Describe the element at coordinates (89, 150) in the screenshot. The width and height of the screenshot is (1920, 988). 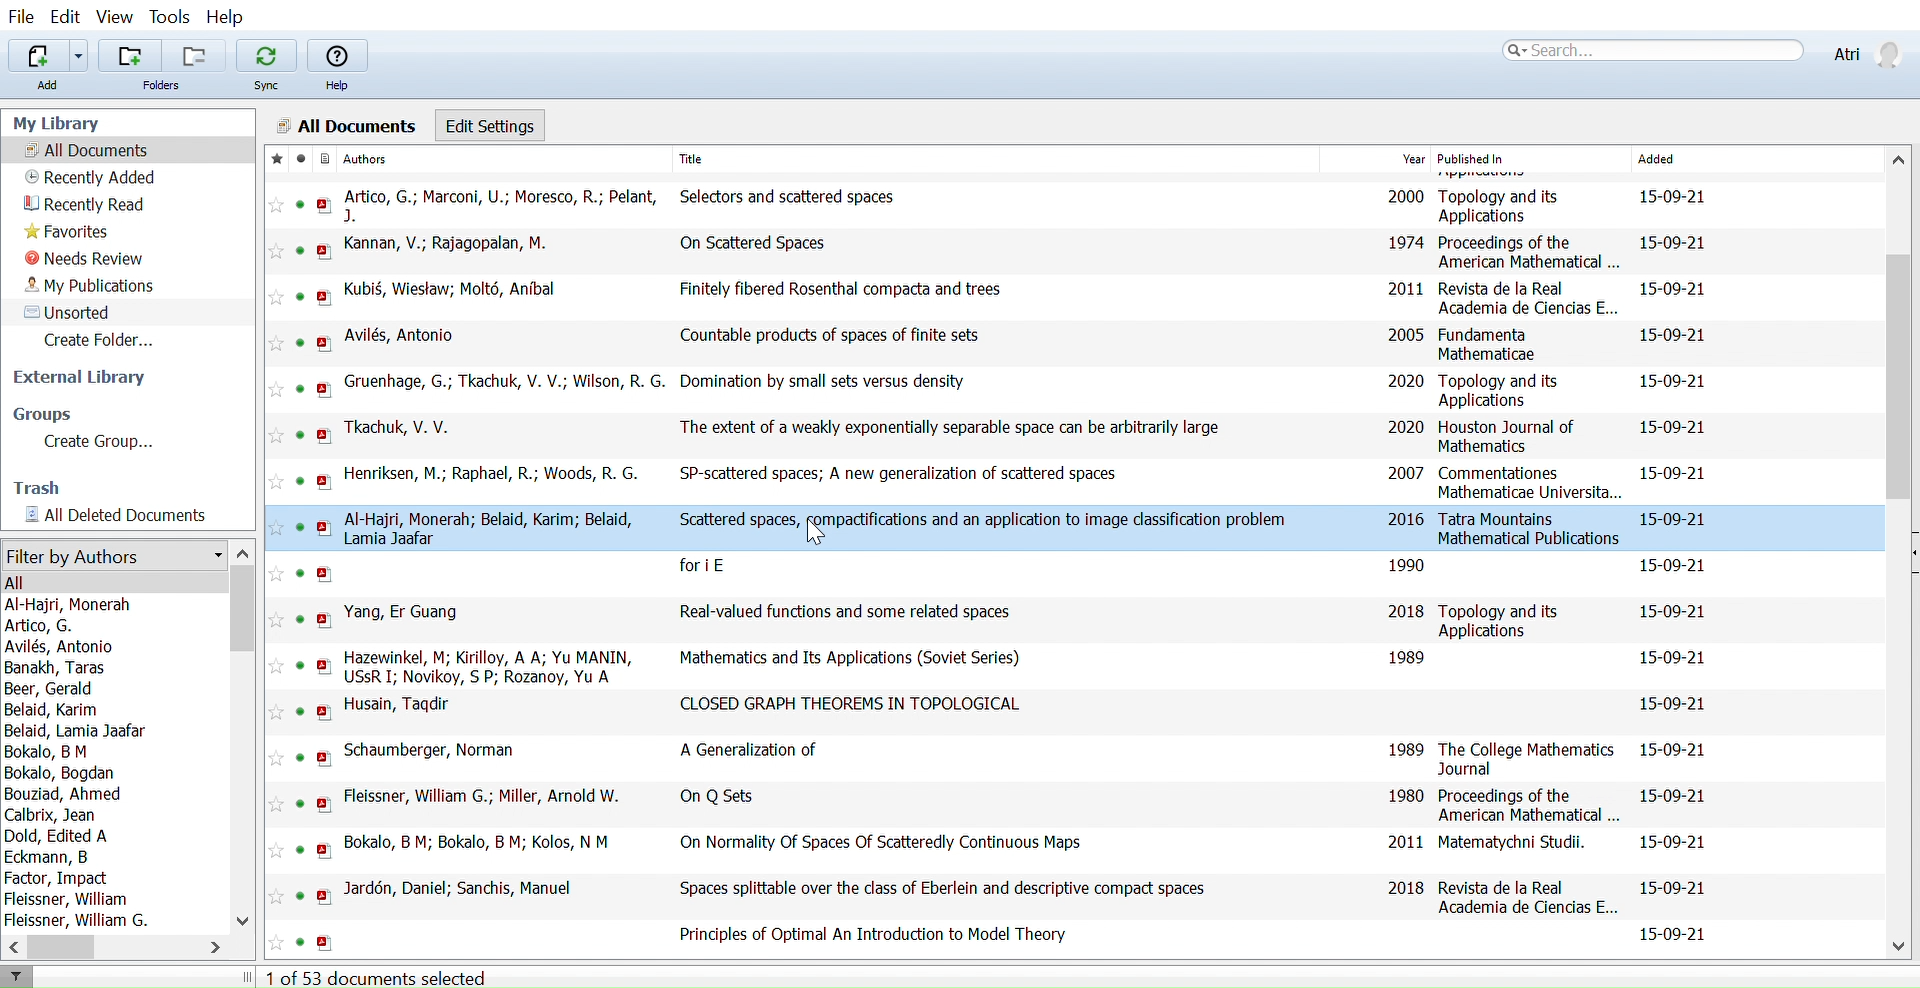
I see `All documents` at that location.